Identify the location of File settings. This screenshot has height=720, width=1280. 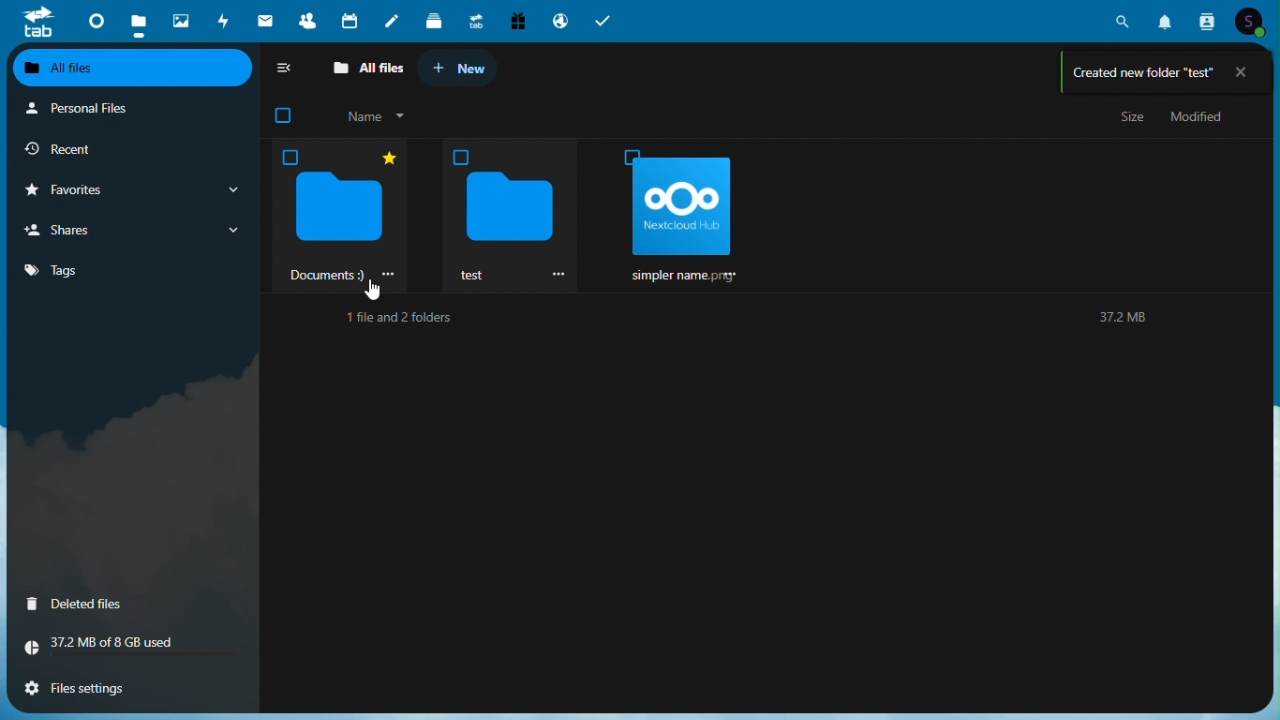
(128, 693).